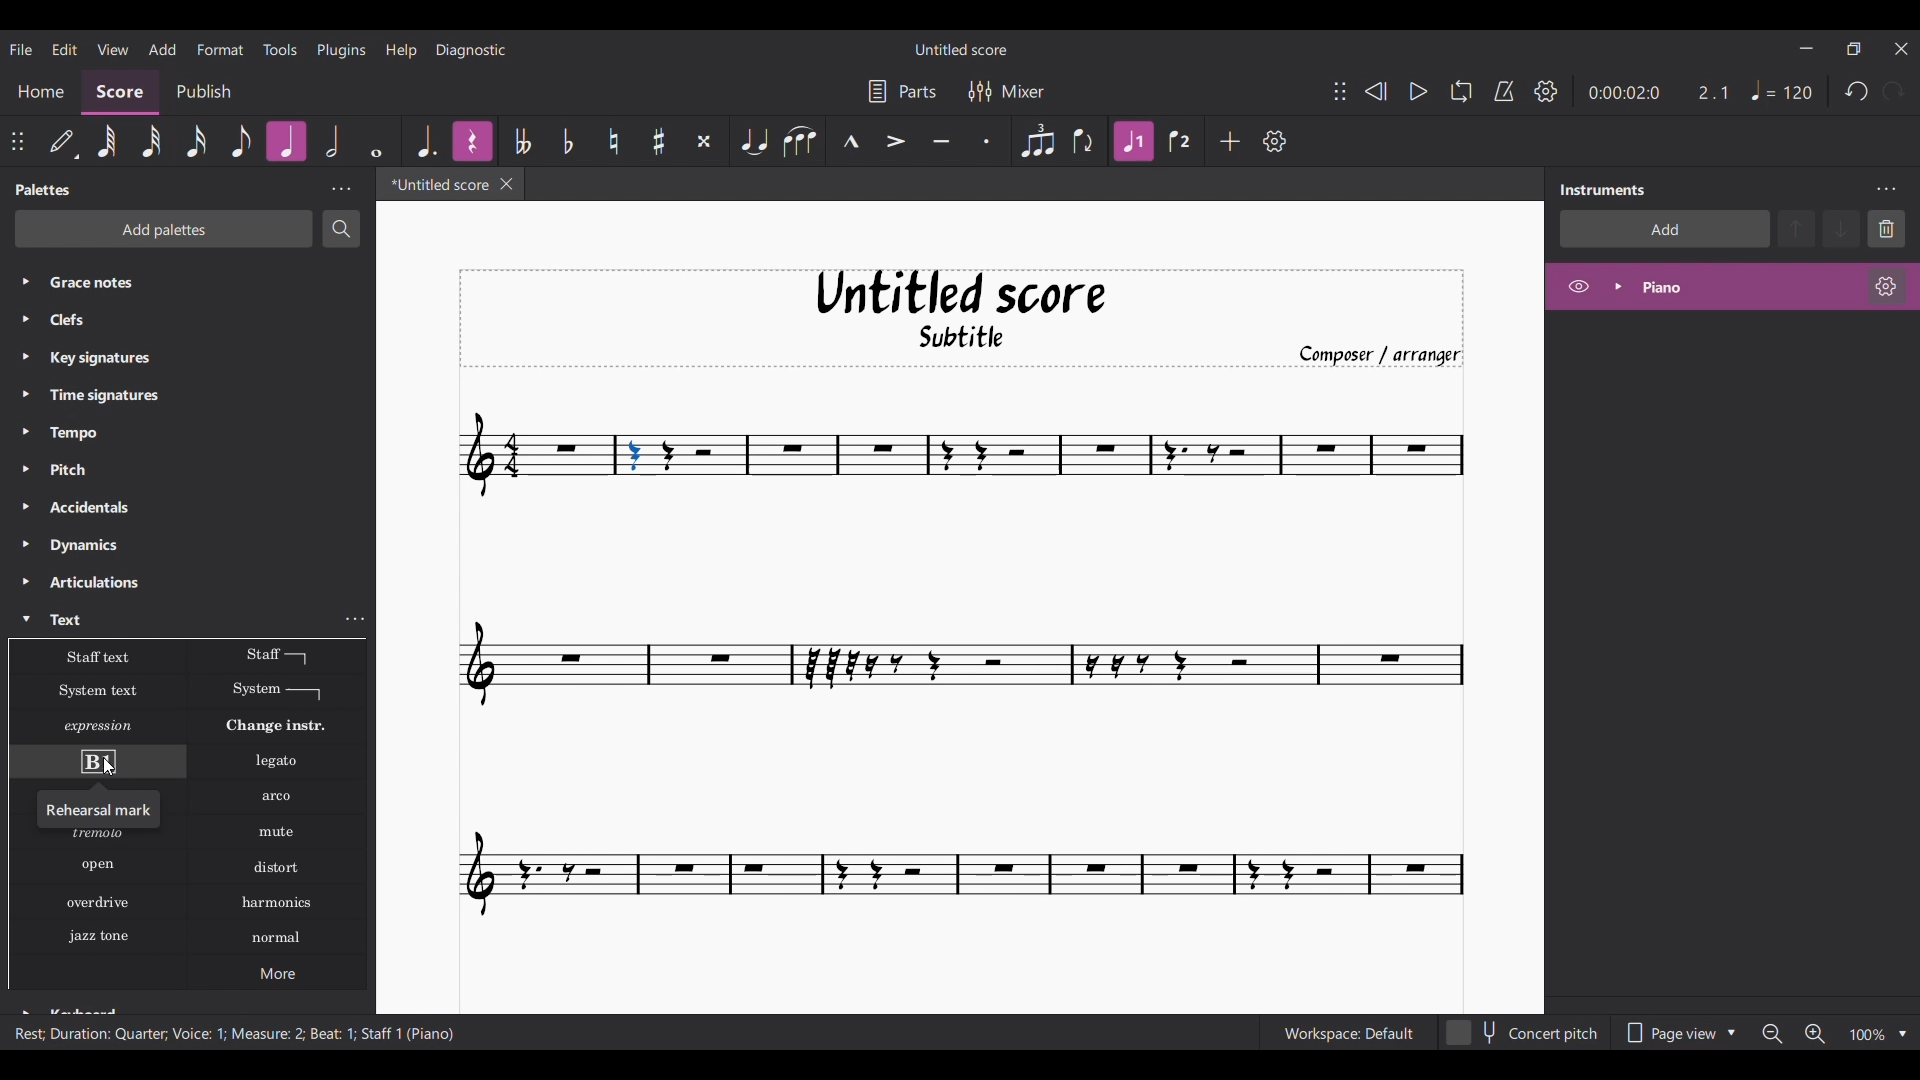 This screenshot has height=1080, width=1920. I want to click on Toggle double flat, so click(523, 141).